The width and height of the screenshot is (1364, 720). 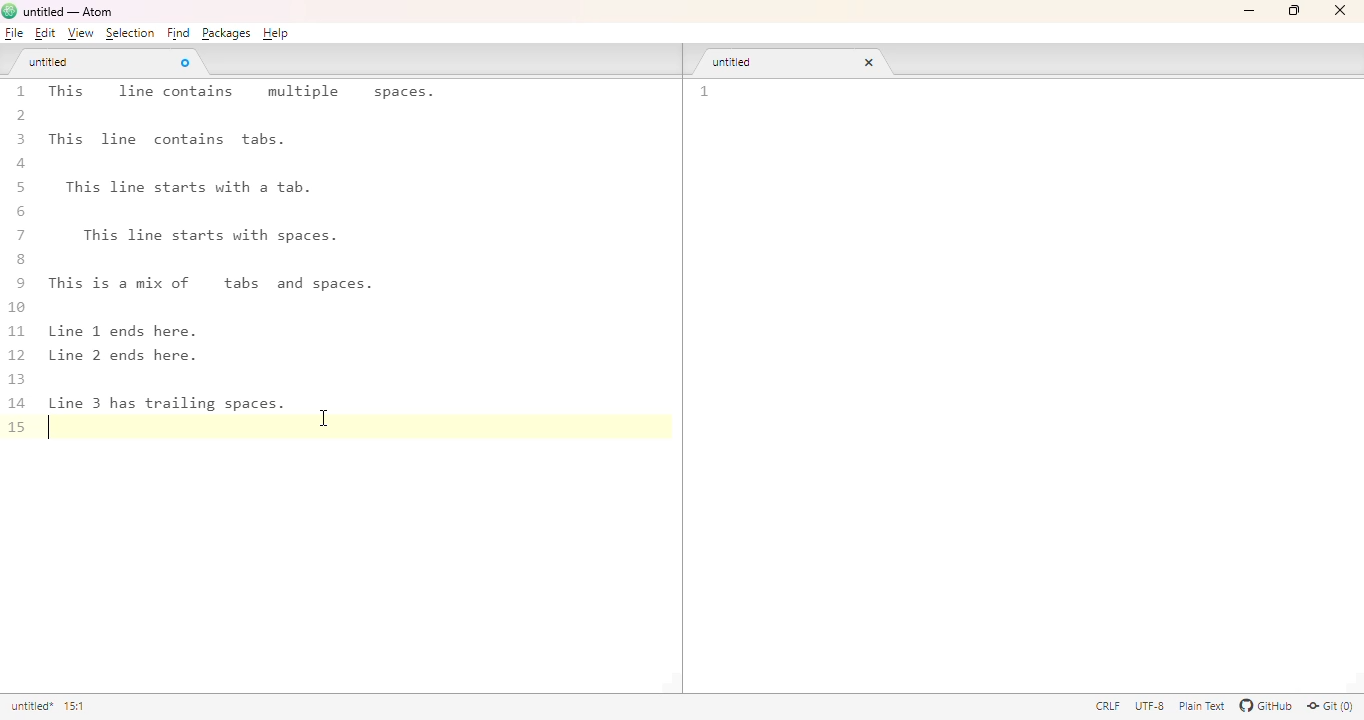 I want to click on logo, so click(x=9, y=11).